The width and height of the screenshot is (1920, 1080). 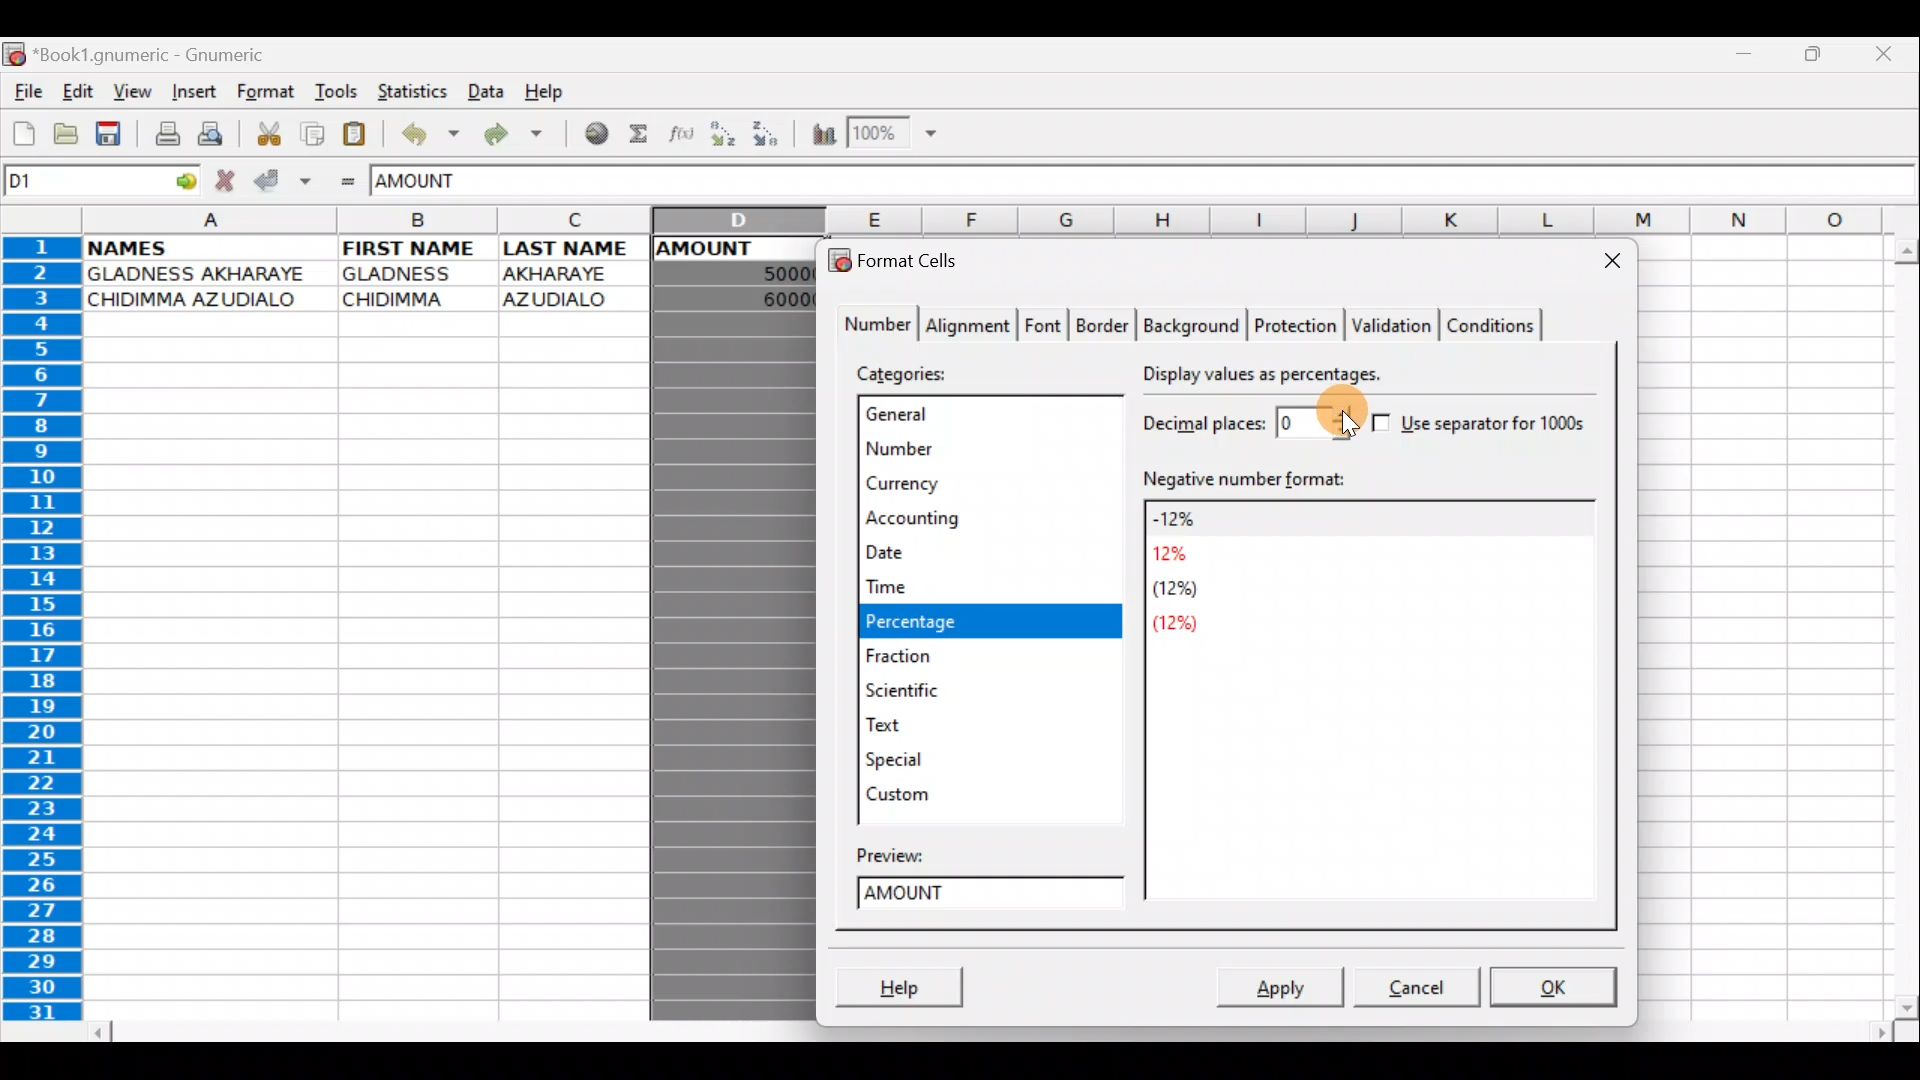 I want to click on Columns, so click(x=1000, y=219).